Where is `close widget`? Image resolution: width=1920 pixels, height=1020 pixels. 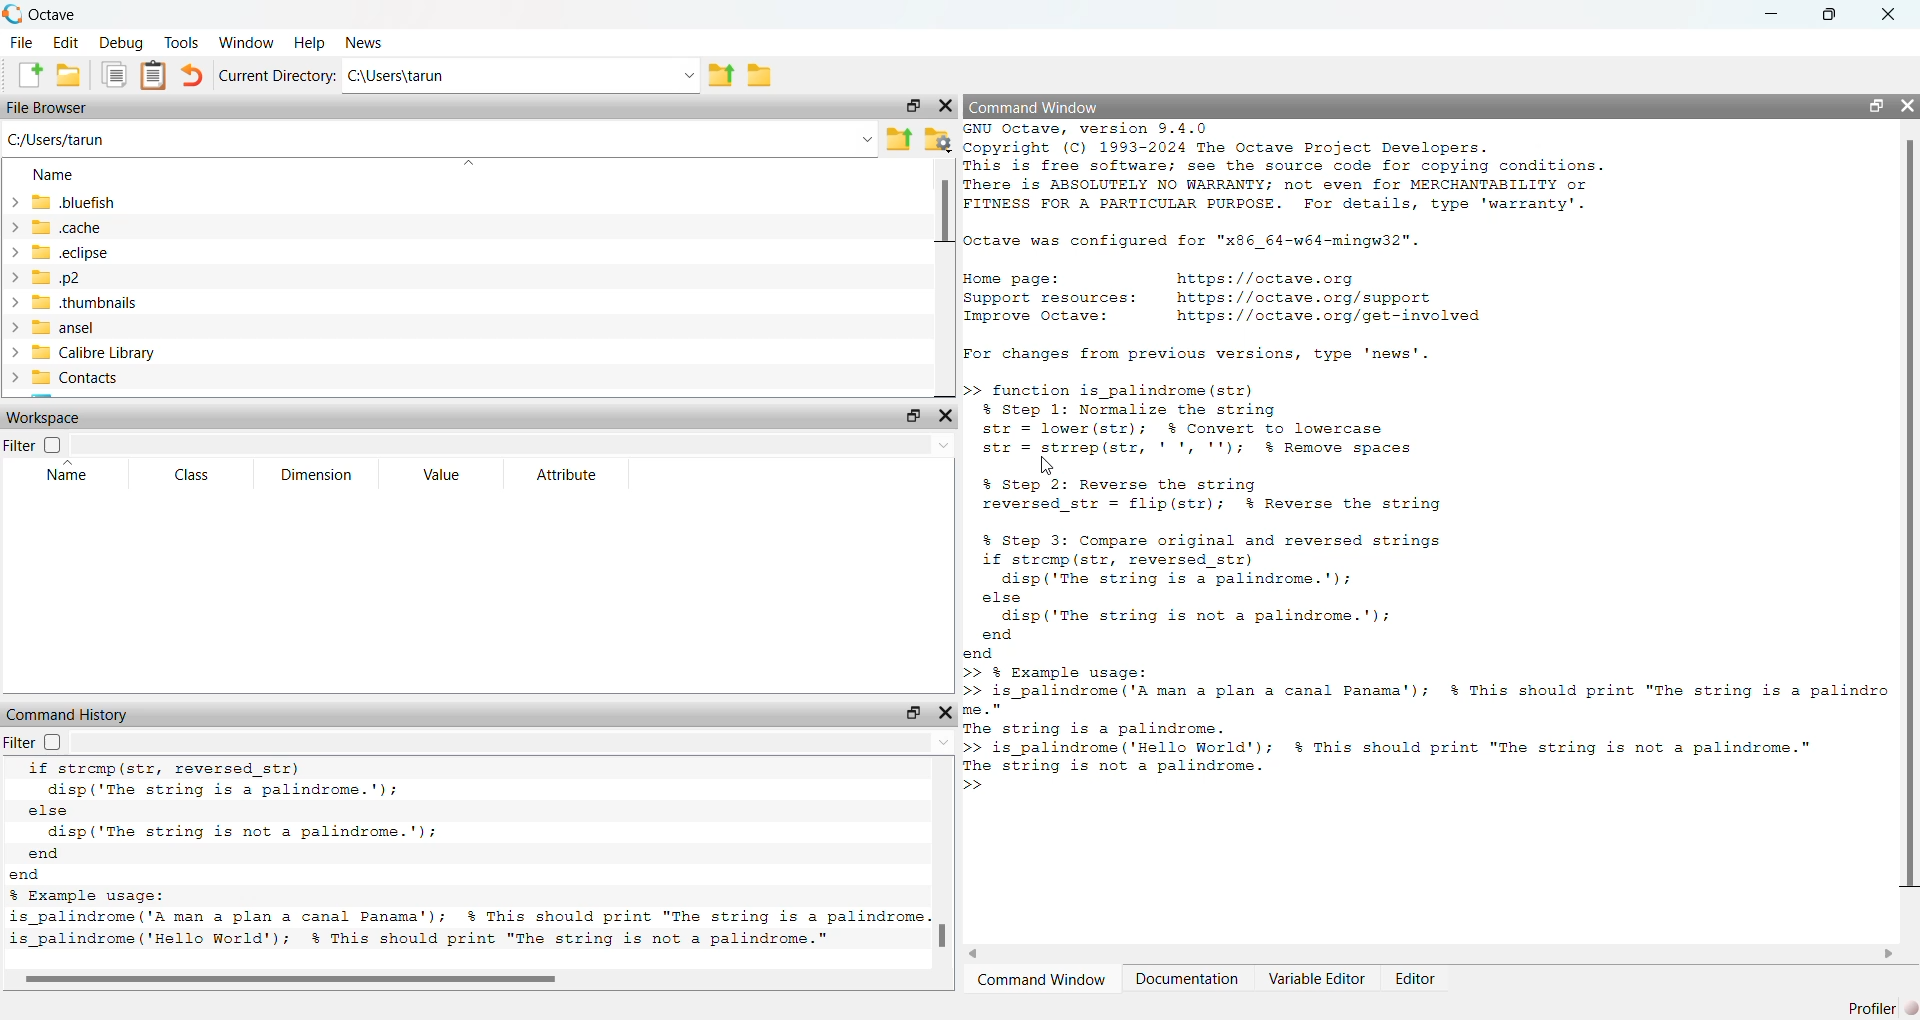 close widget is located at coordinates (946, 108).